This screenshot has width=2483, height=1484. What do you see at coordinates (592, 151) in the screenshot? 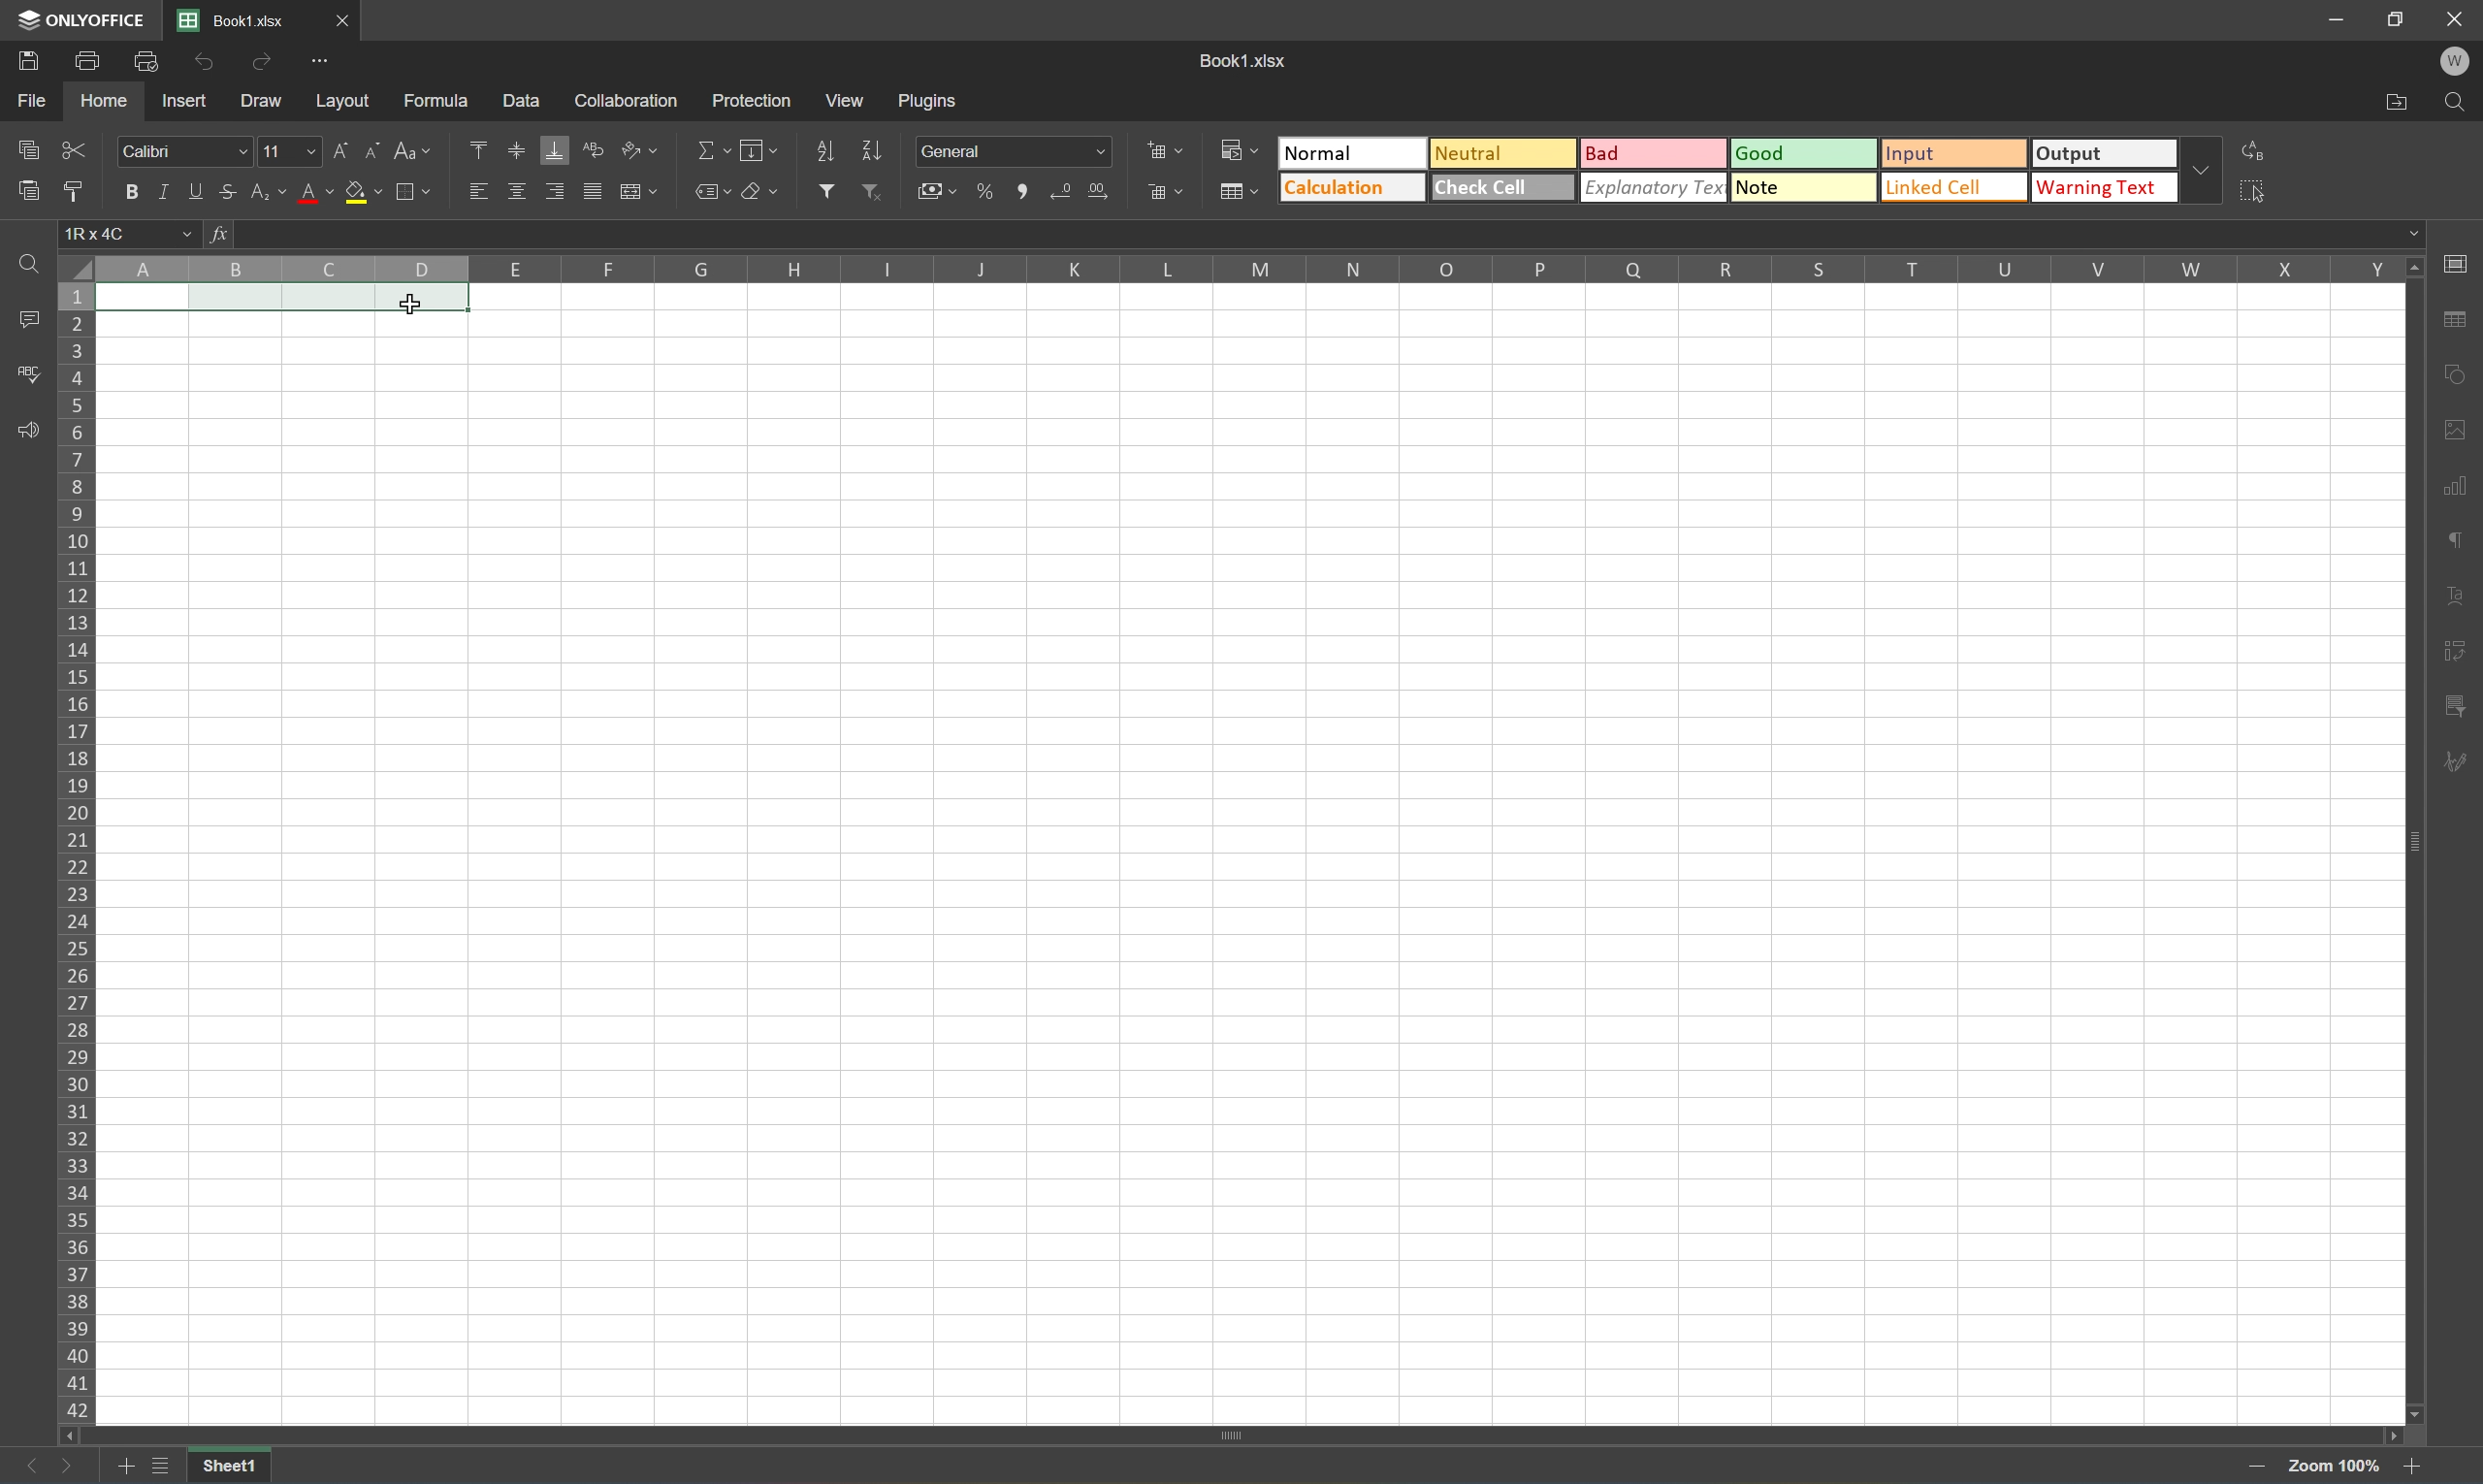
I see `Wrap text` at bounding box center [592, 151].